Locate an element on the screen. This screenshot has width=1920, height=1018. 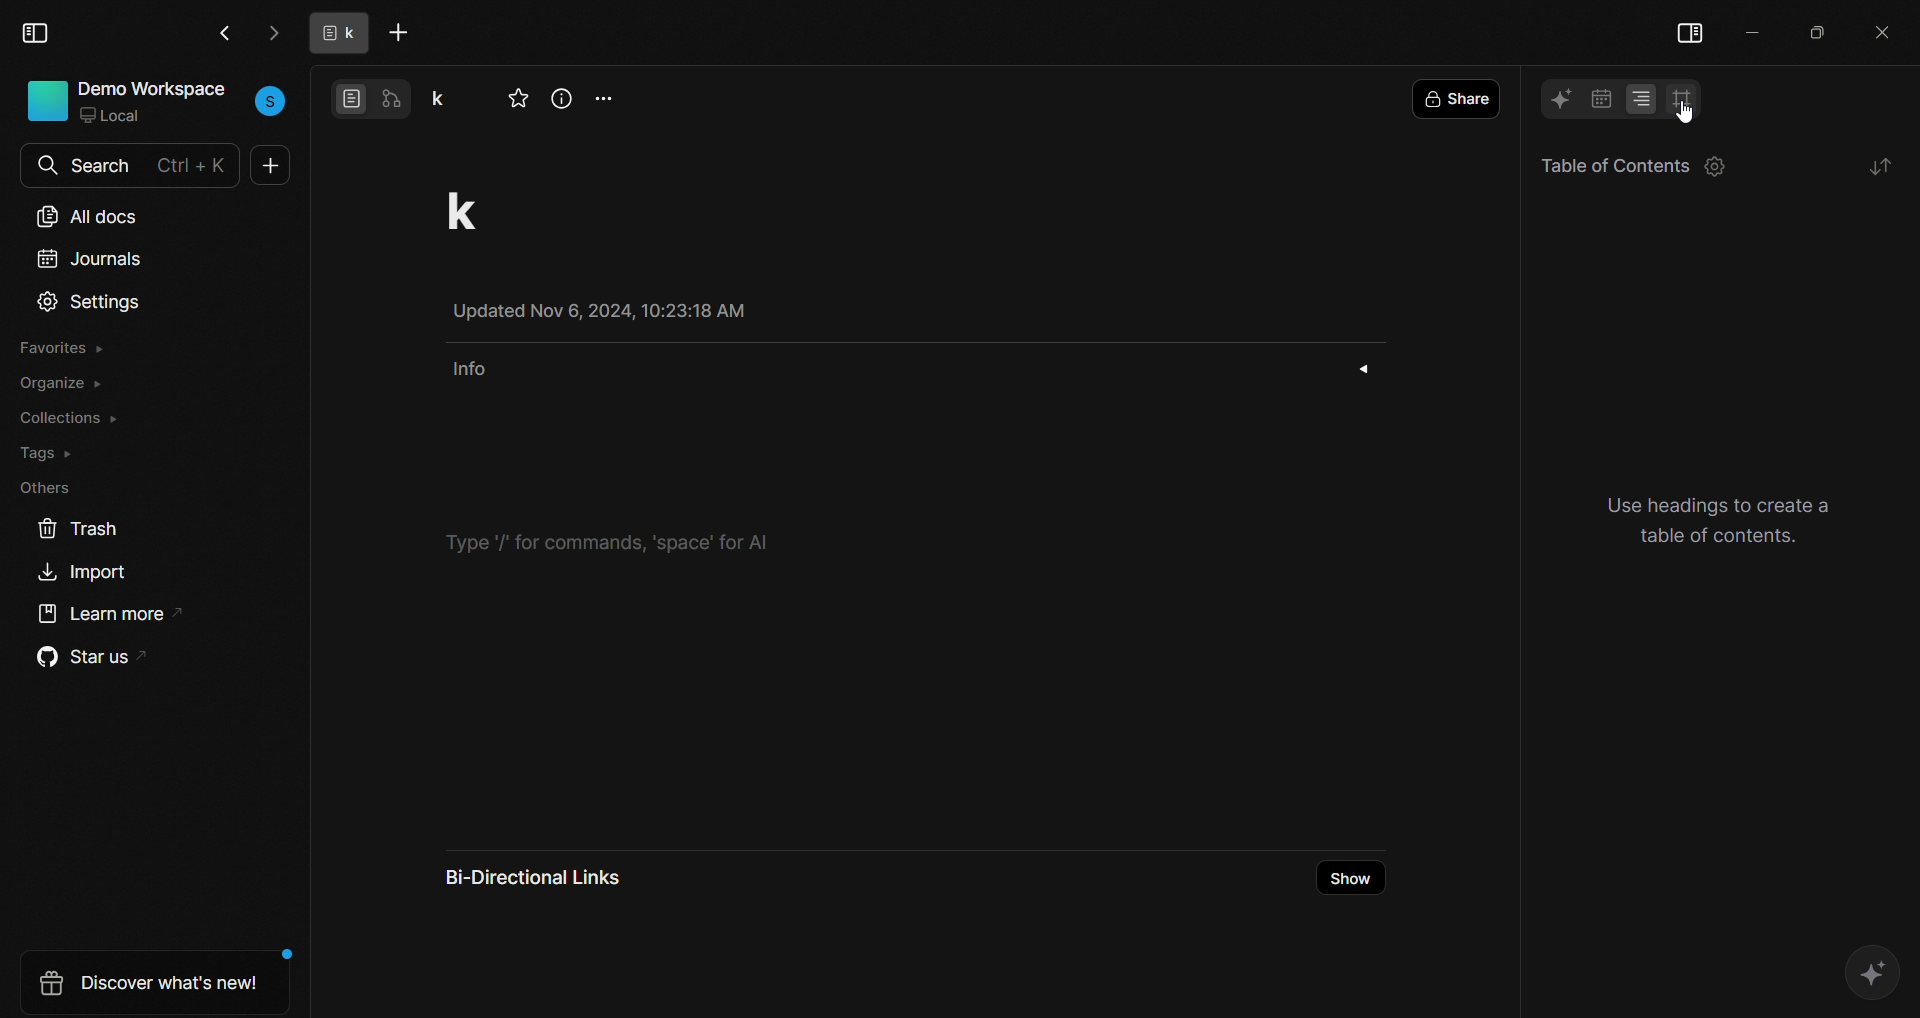
collections is located at coordinates (70, 417).